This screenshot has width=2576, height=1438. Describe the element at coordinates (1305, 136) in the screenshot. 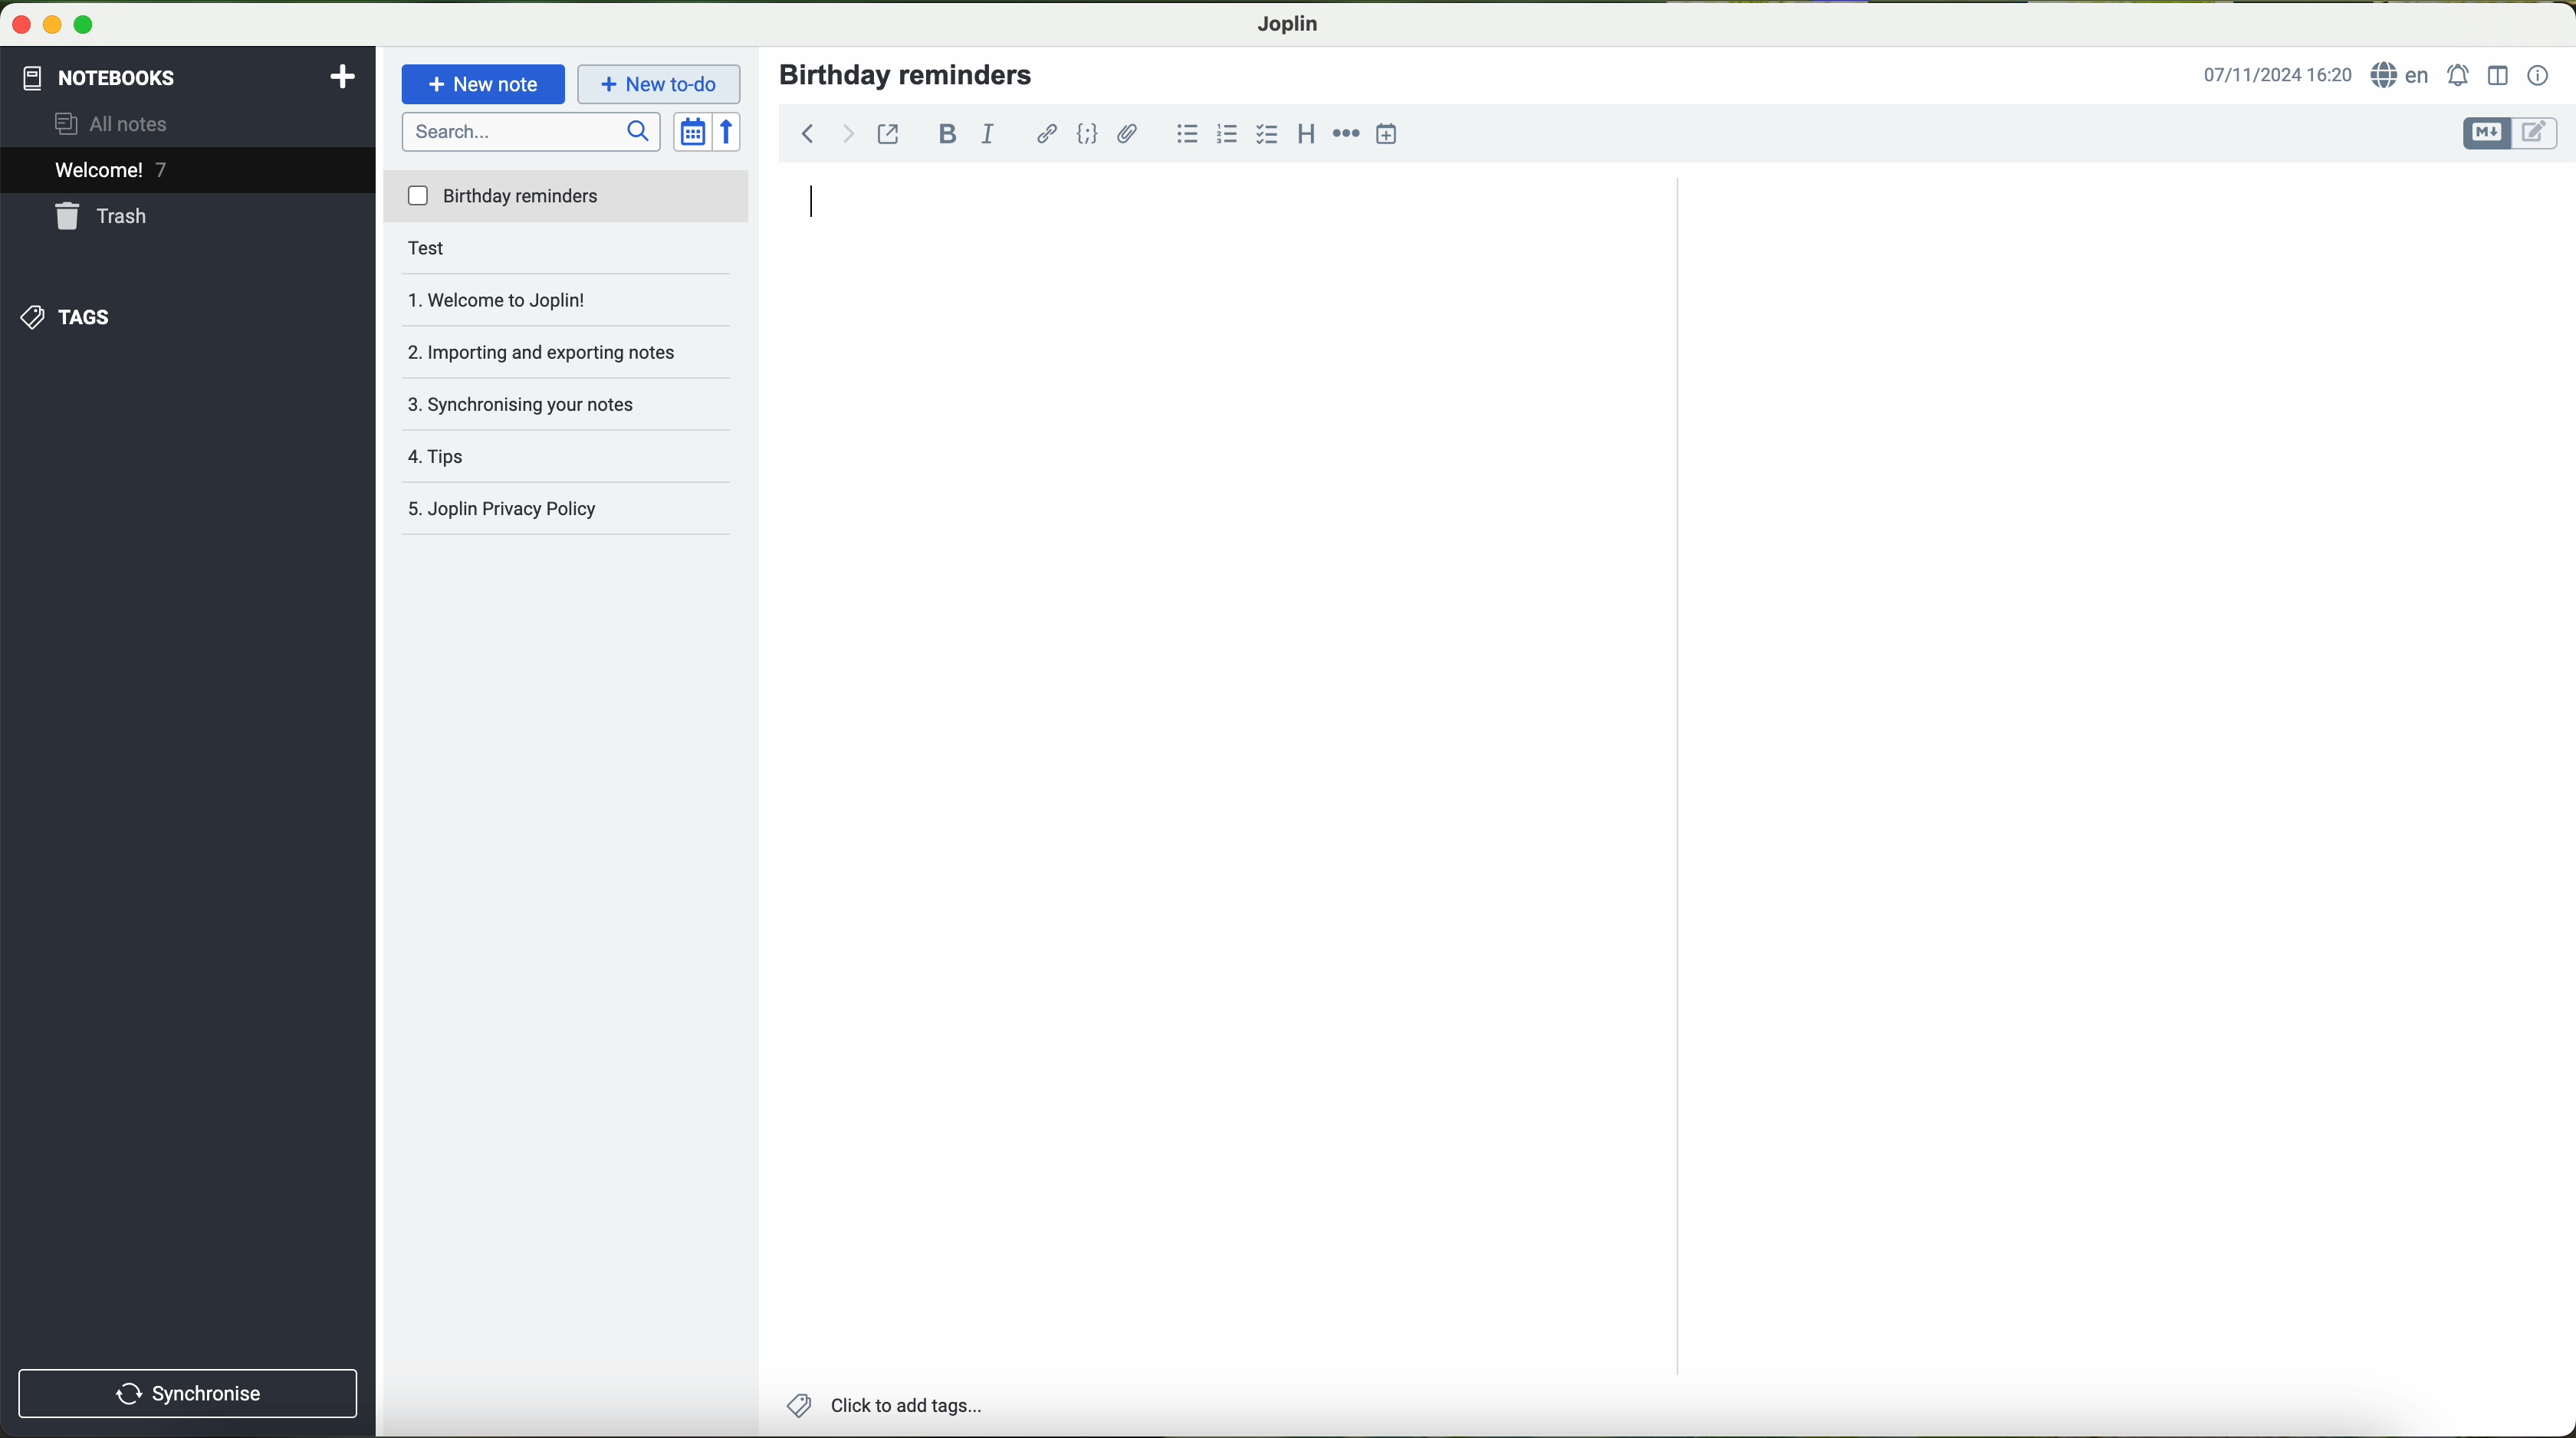

I see `heading` at that location.